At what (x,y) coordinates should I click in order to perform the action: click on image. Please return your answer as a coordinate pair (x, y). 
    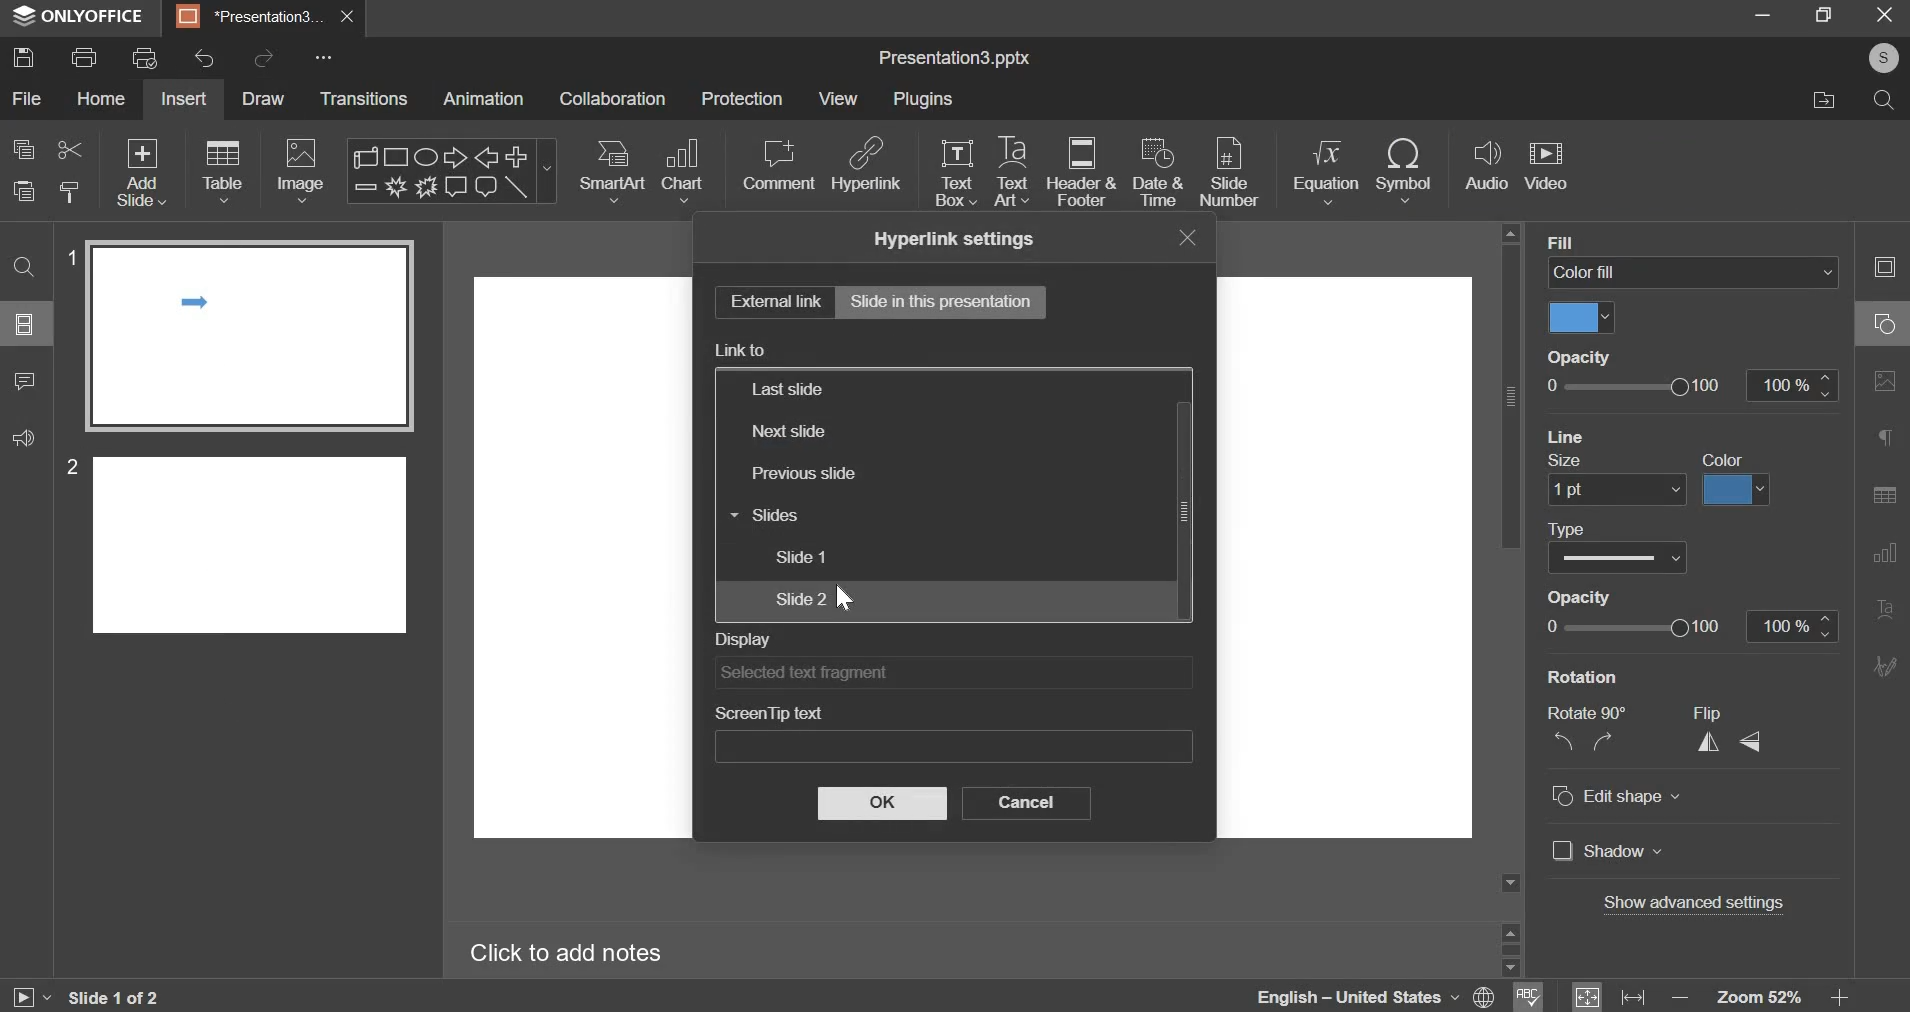
    Looking at the image, I should click on (300, 171).